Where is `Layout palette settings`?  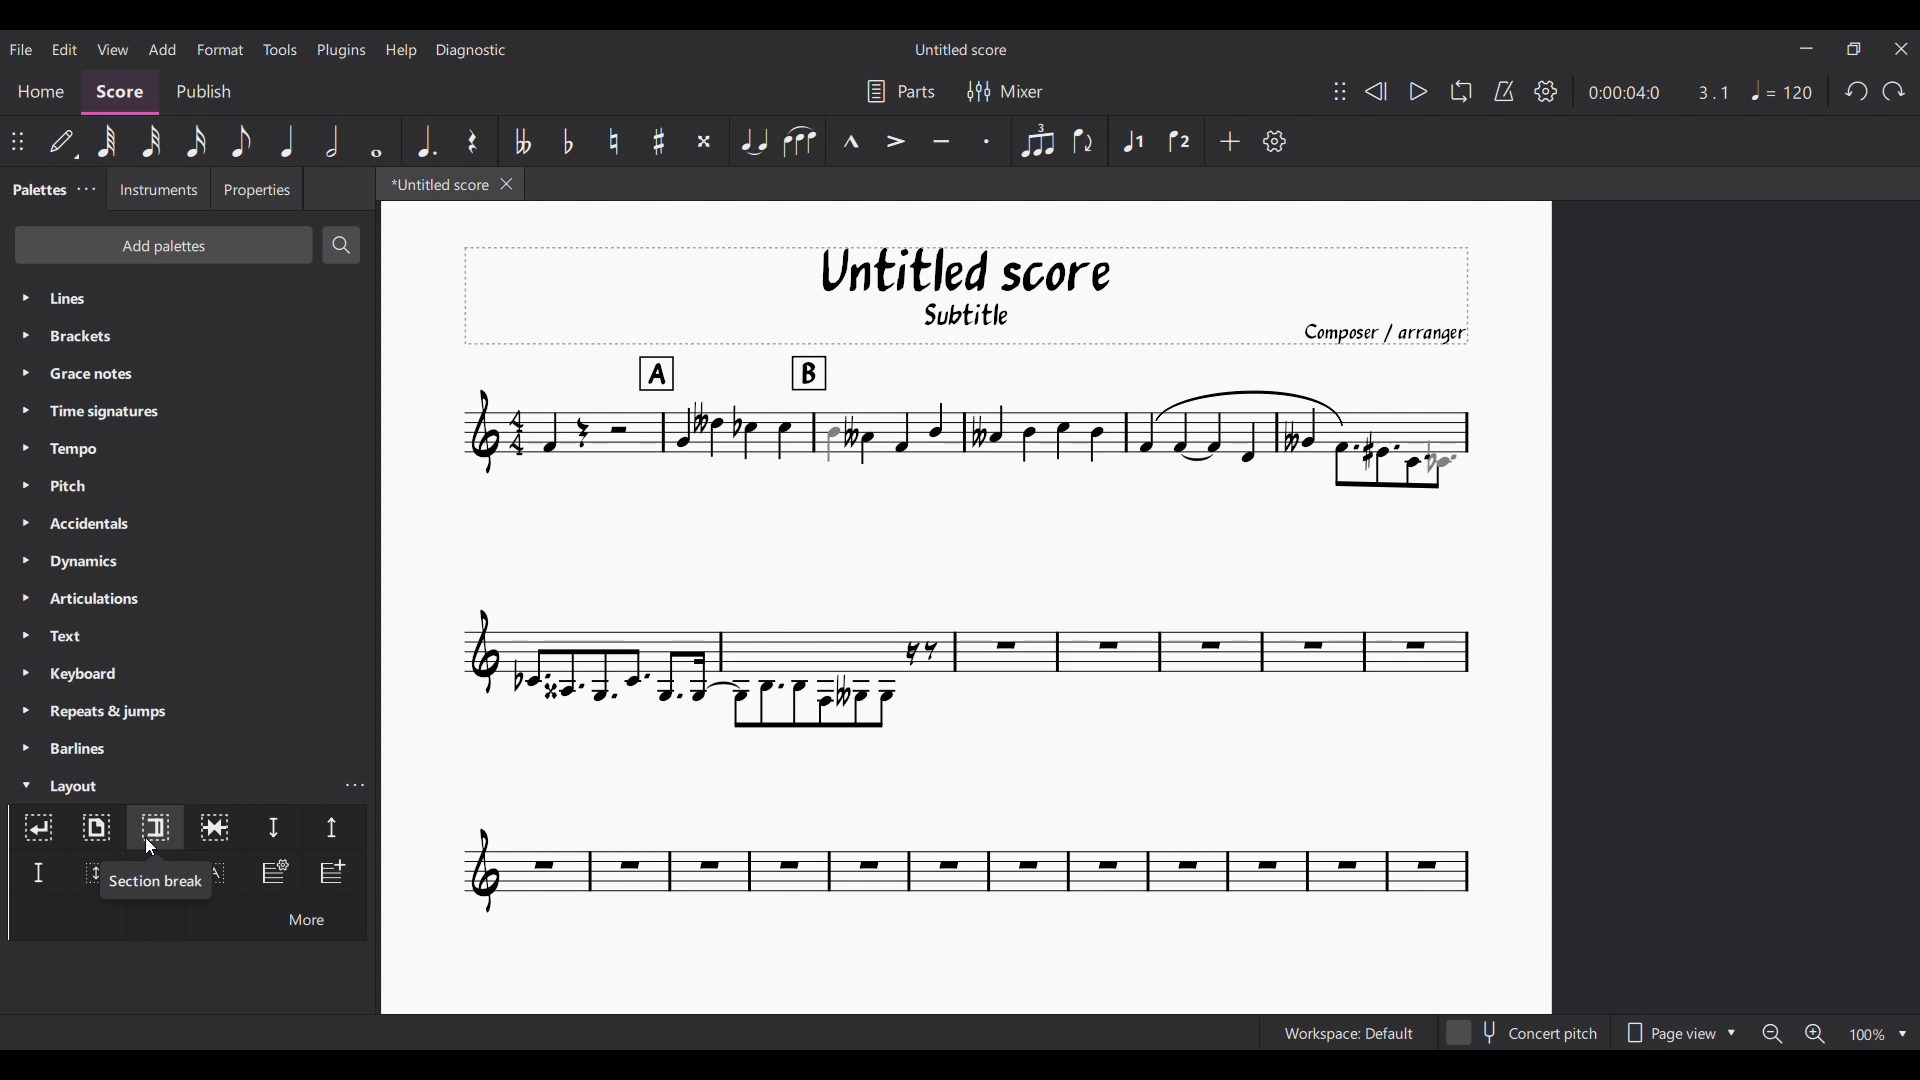
Layout palette settings is located at coordinates (355, 785).